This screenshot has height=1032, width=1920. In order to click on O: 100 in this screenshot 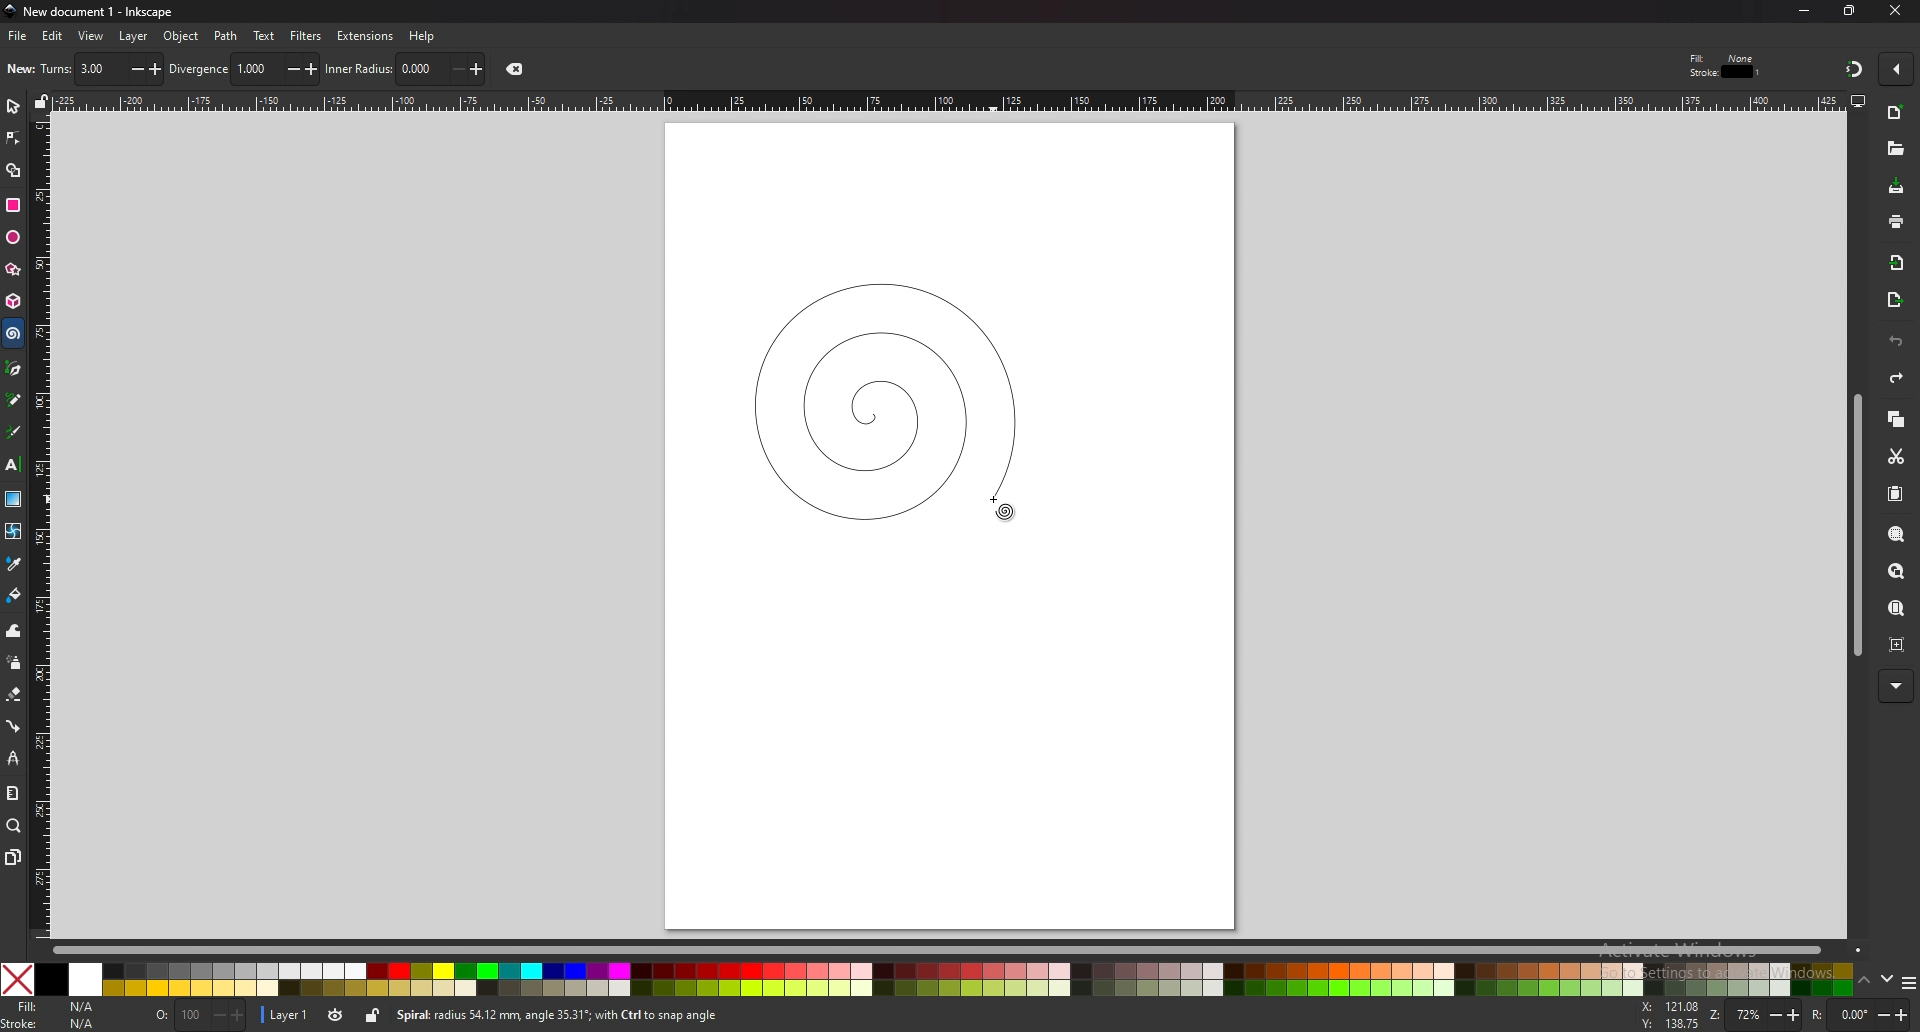, I will do `click(198, 1016)`.